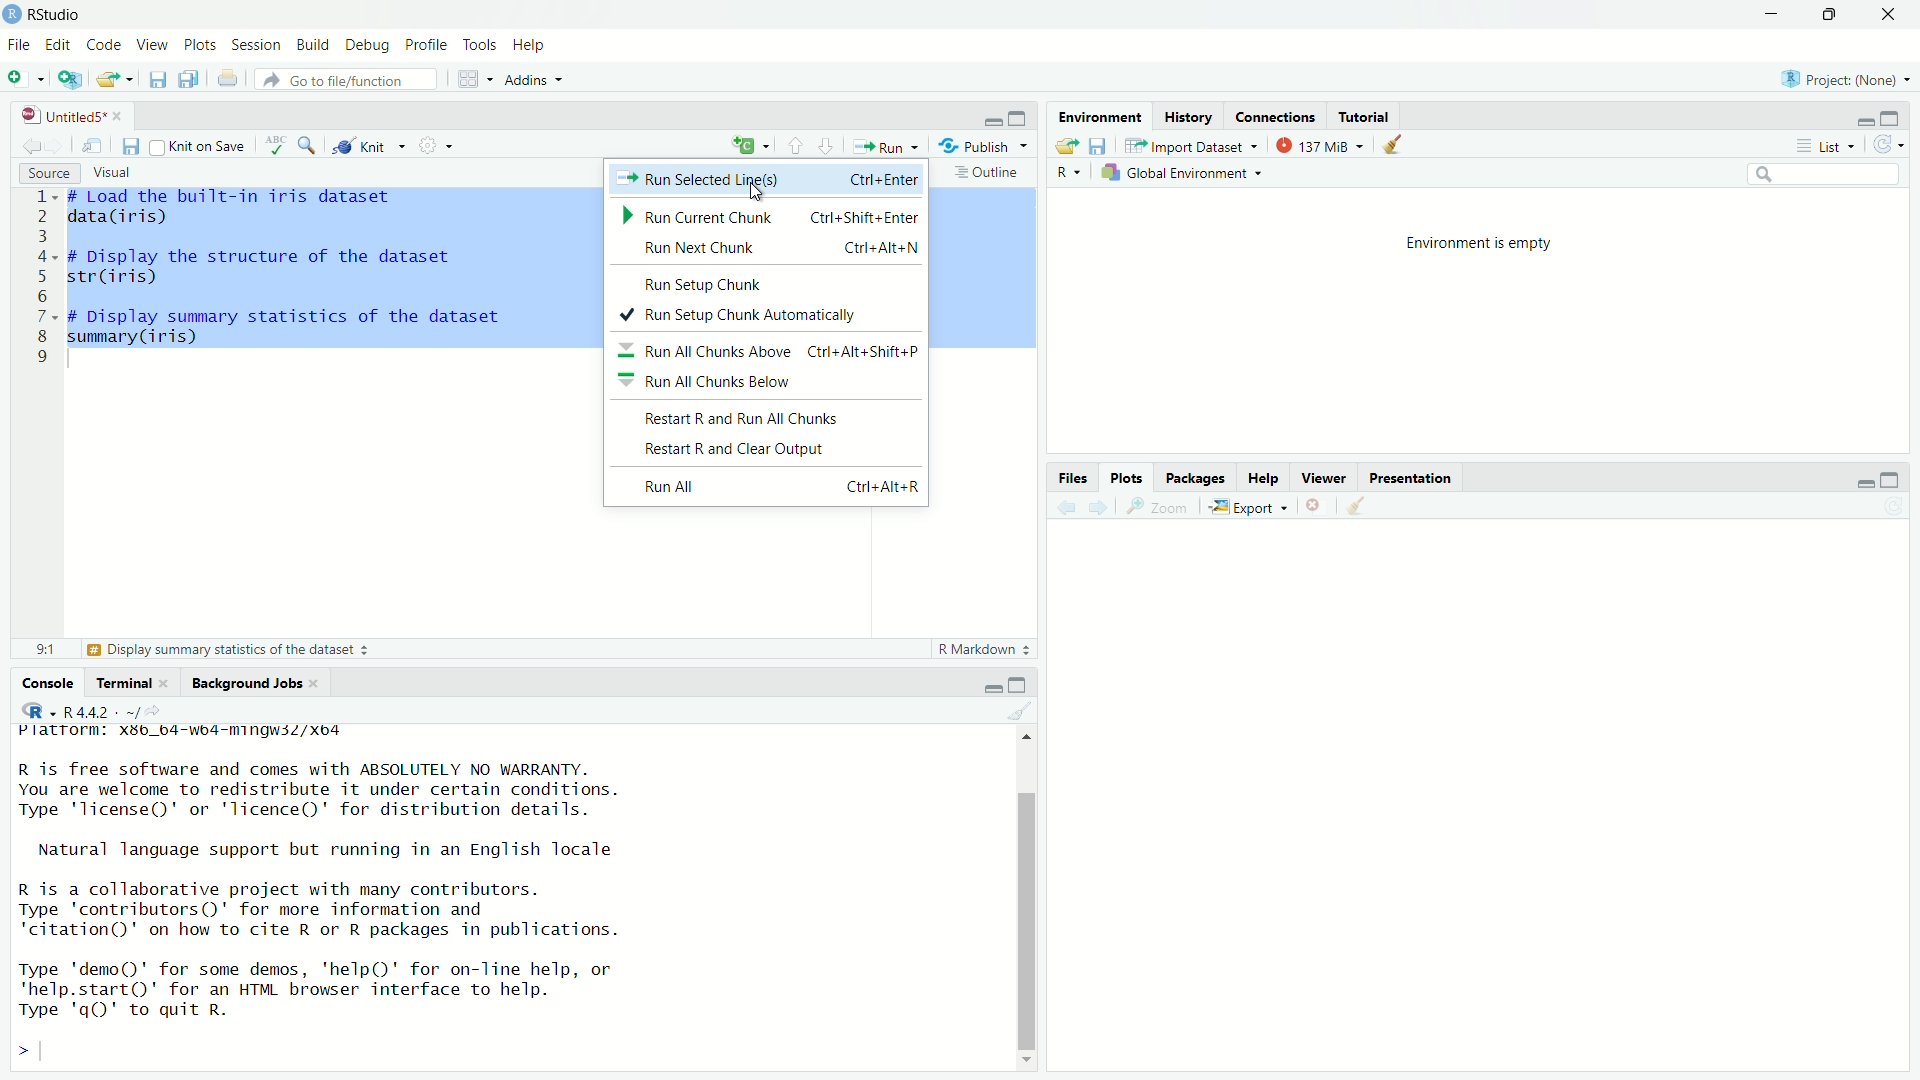 The width and height of the screenshot is (1920, 1080). What do you see at coordinates (530, 45) in the screenshot?
I see `Help` at bounding box center [530, 45].